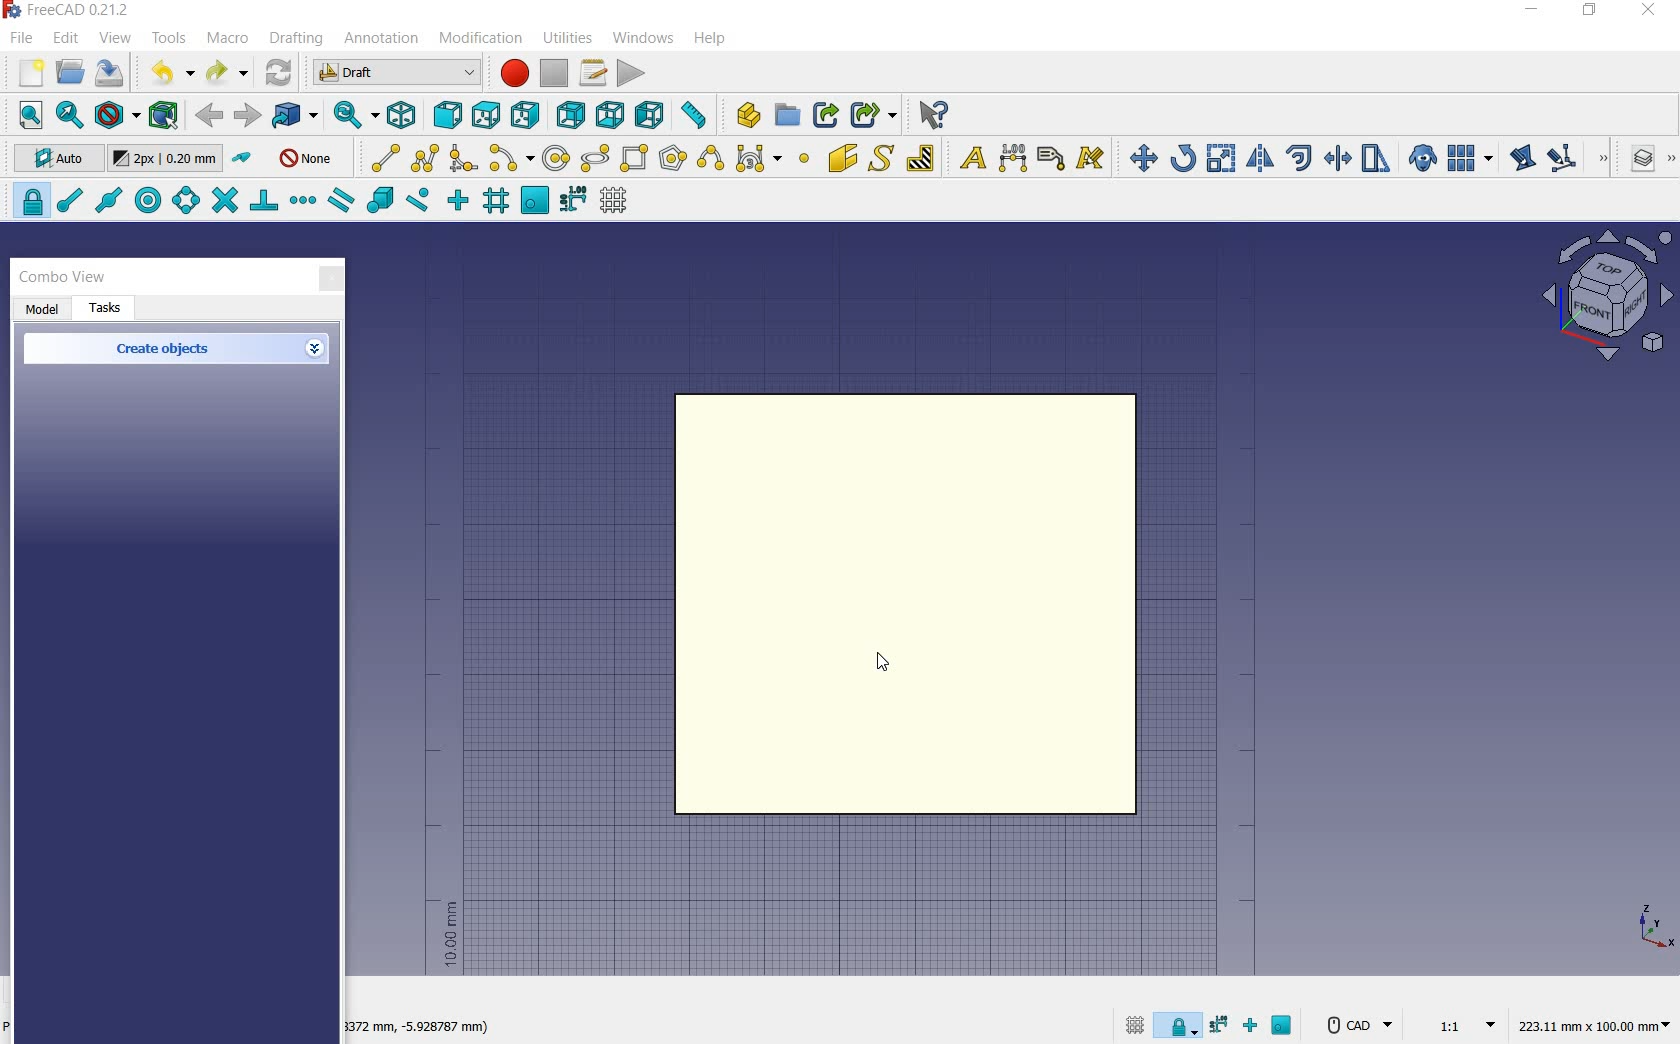  I want to click on fillet, so click(464, 159).